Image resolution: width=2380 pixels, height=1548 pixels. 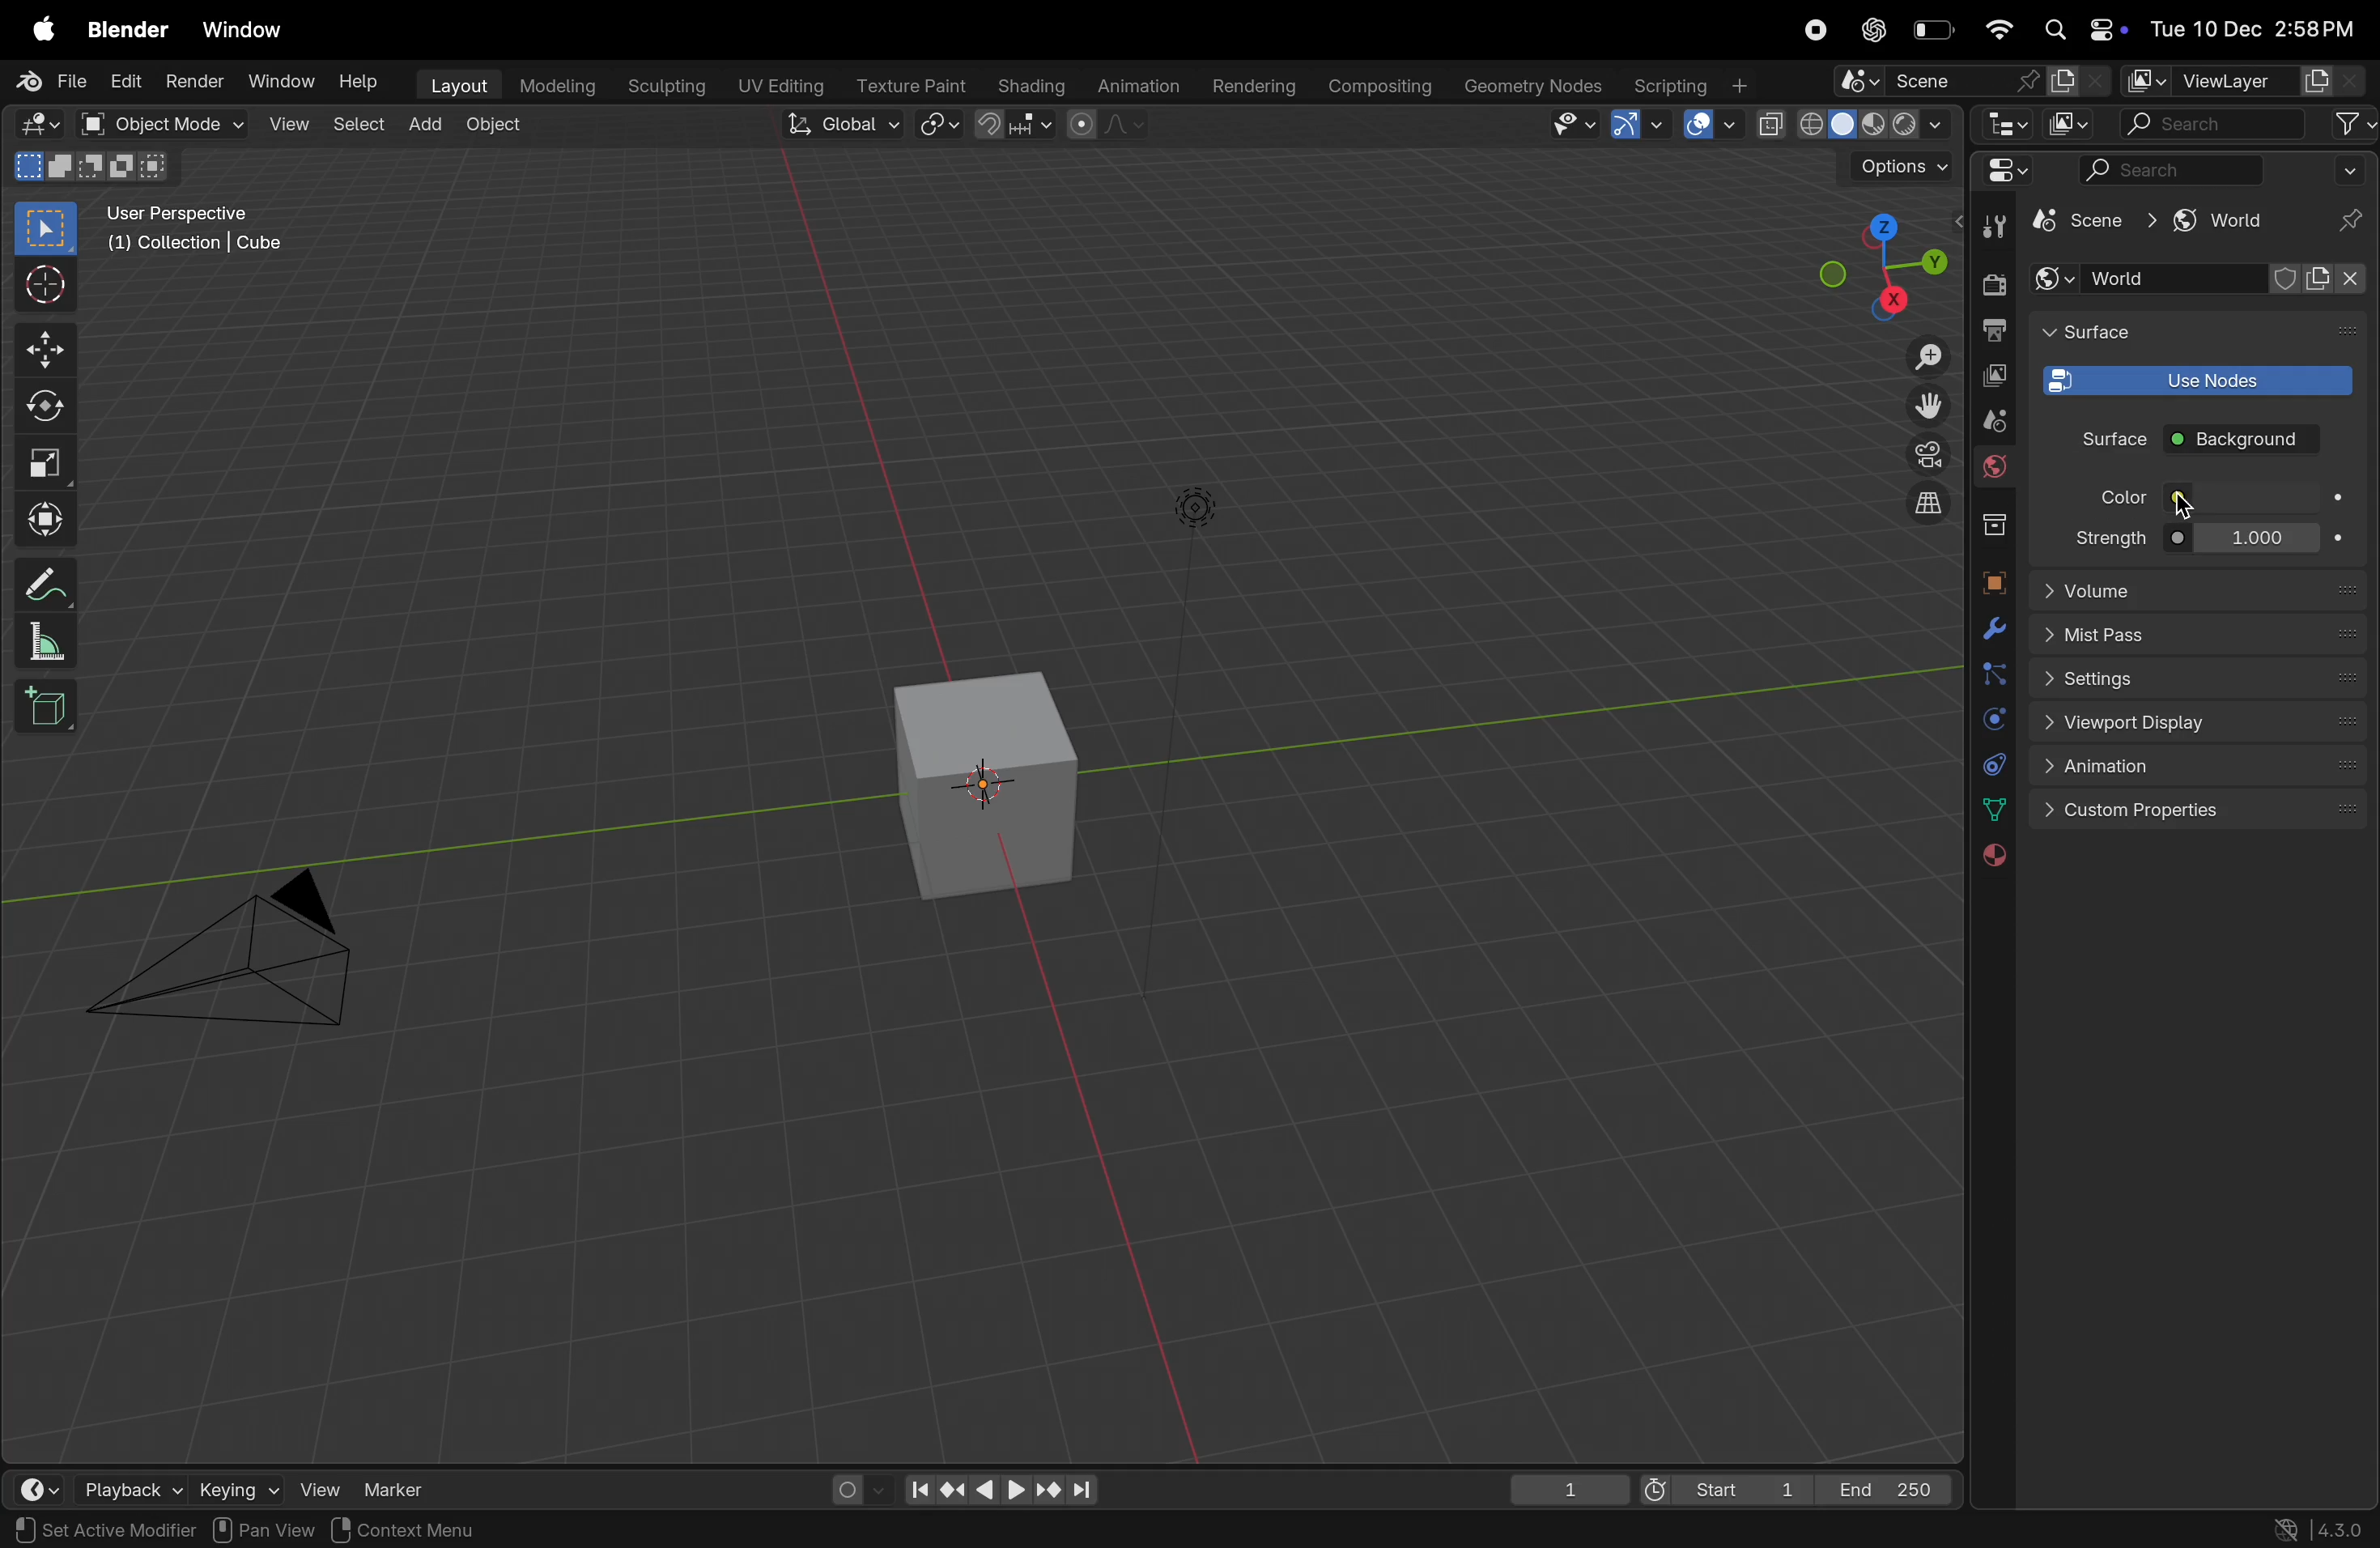 I want to click on view, so click(x=319, y=1489).